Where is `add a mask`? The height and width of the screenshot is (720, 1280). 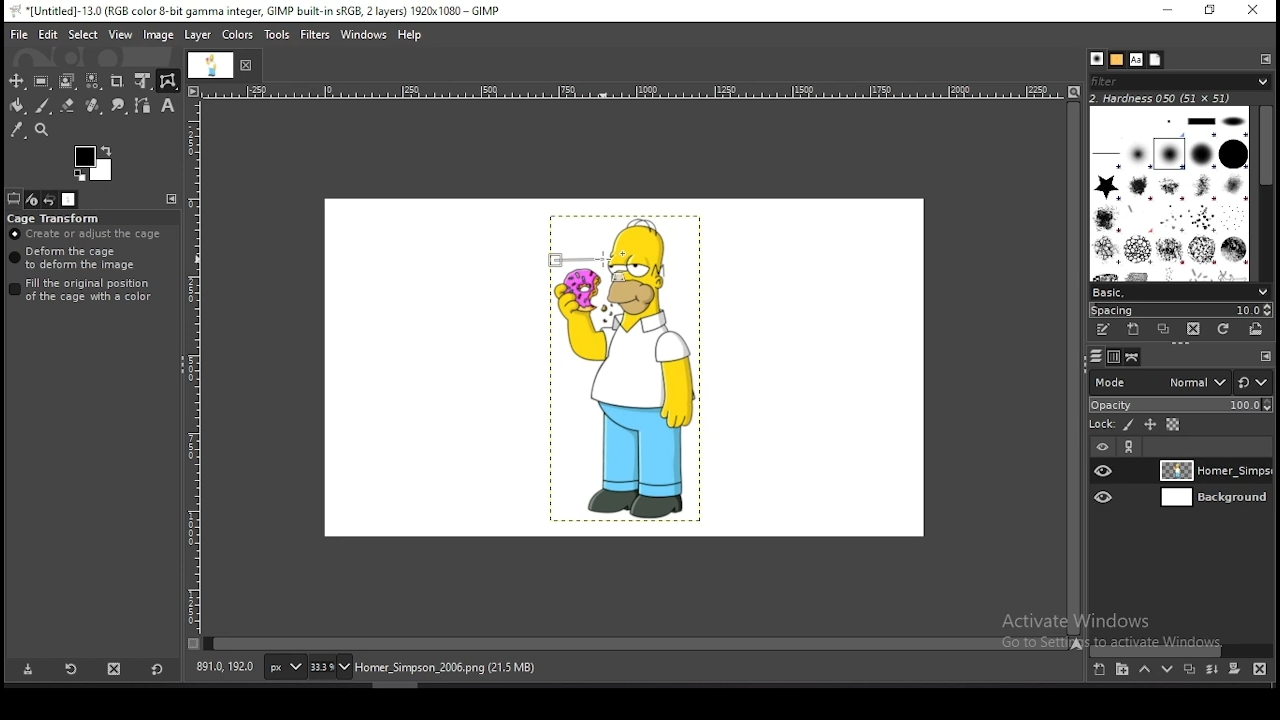 add a mask is located at coordinates (1232, 669).